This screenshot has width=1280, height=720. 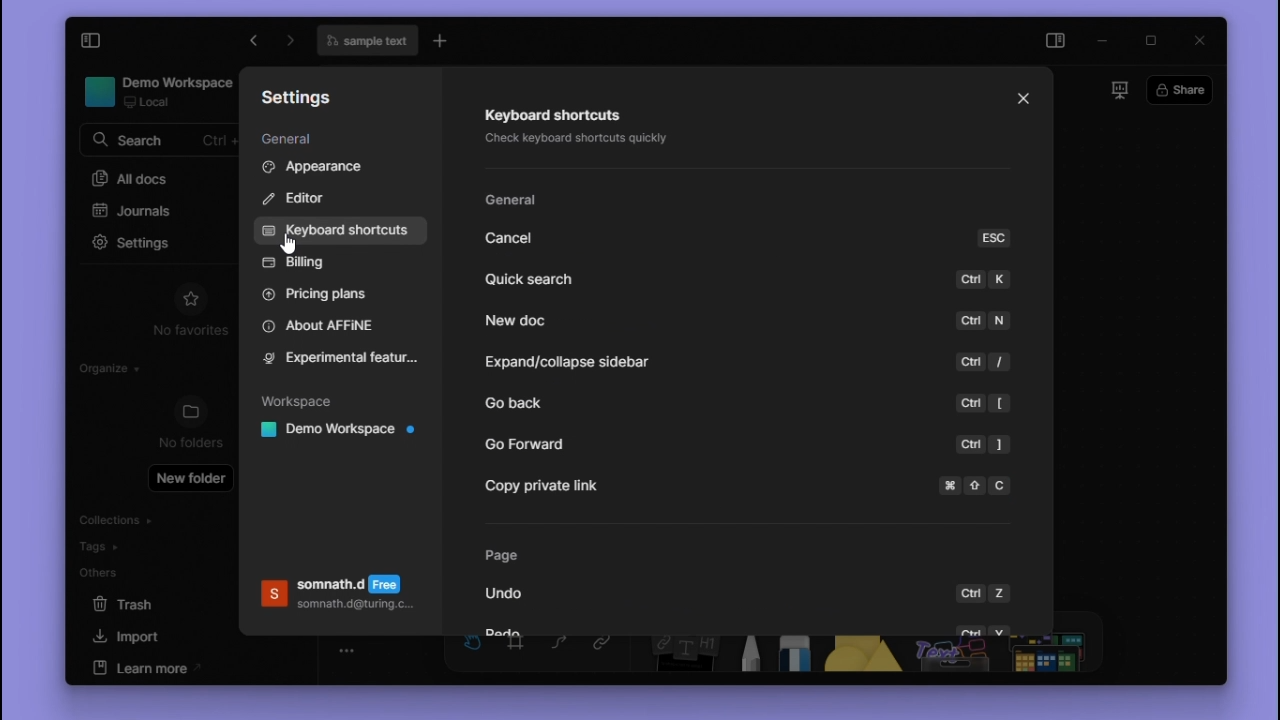 I want to click on Expand\collapse sidebar, so click(x=562, y=363).